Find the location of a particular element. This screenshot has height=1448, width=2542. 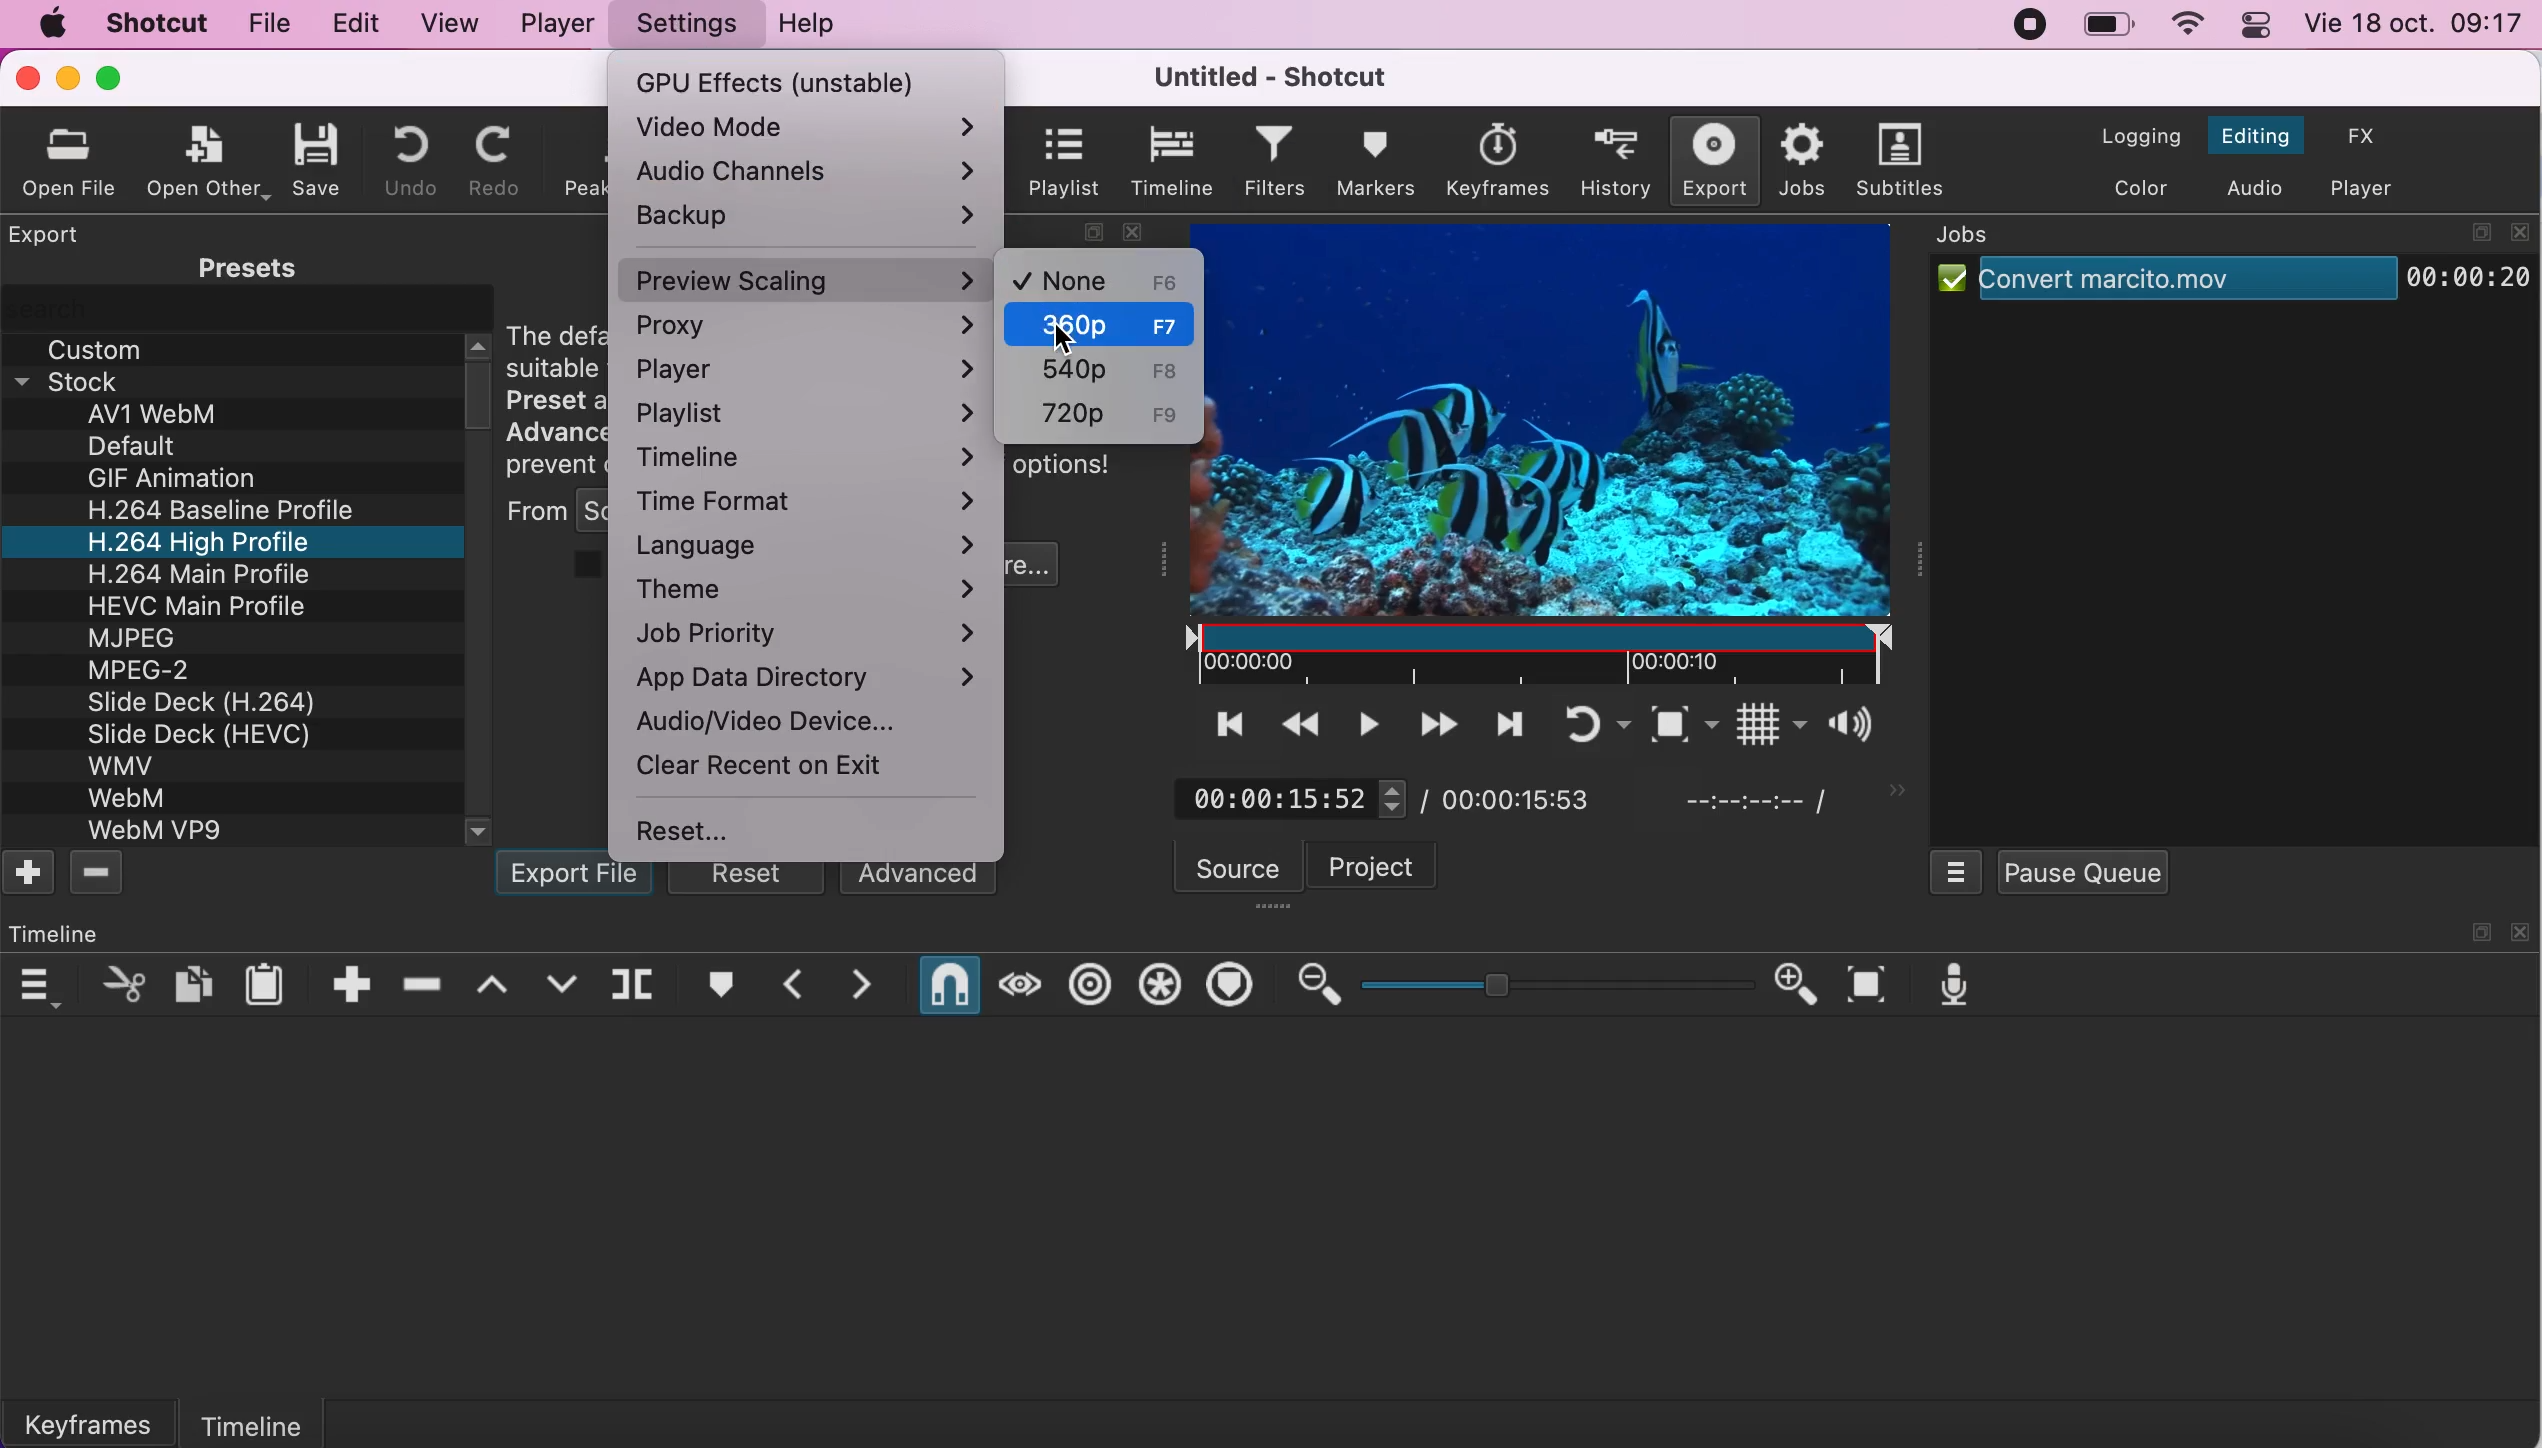

WebM VP9 is located at coordinates (159, 831).